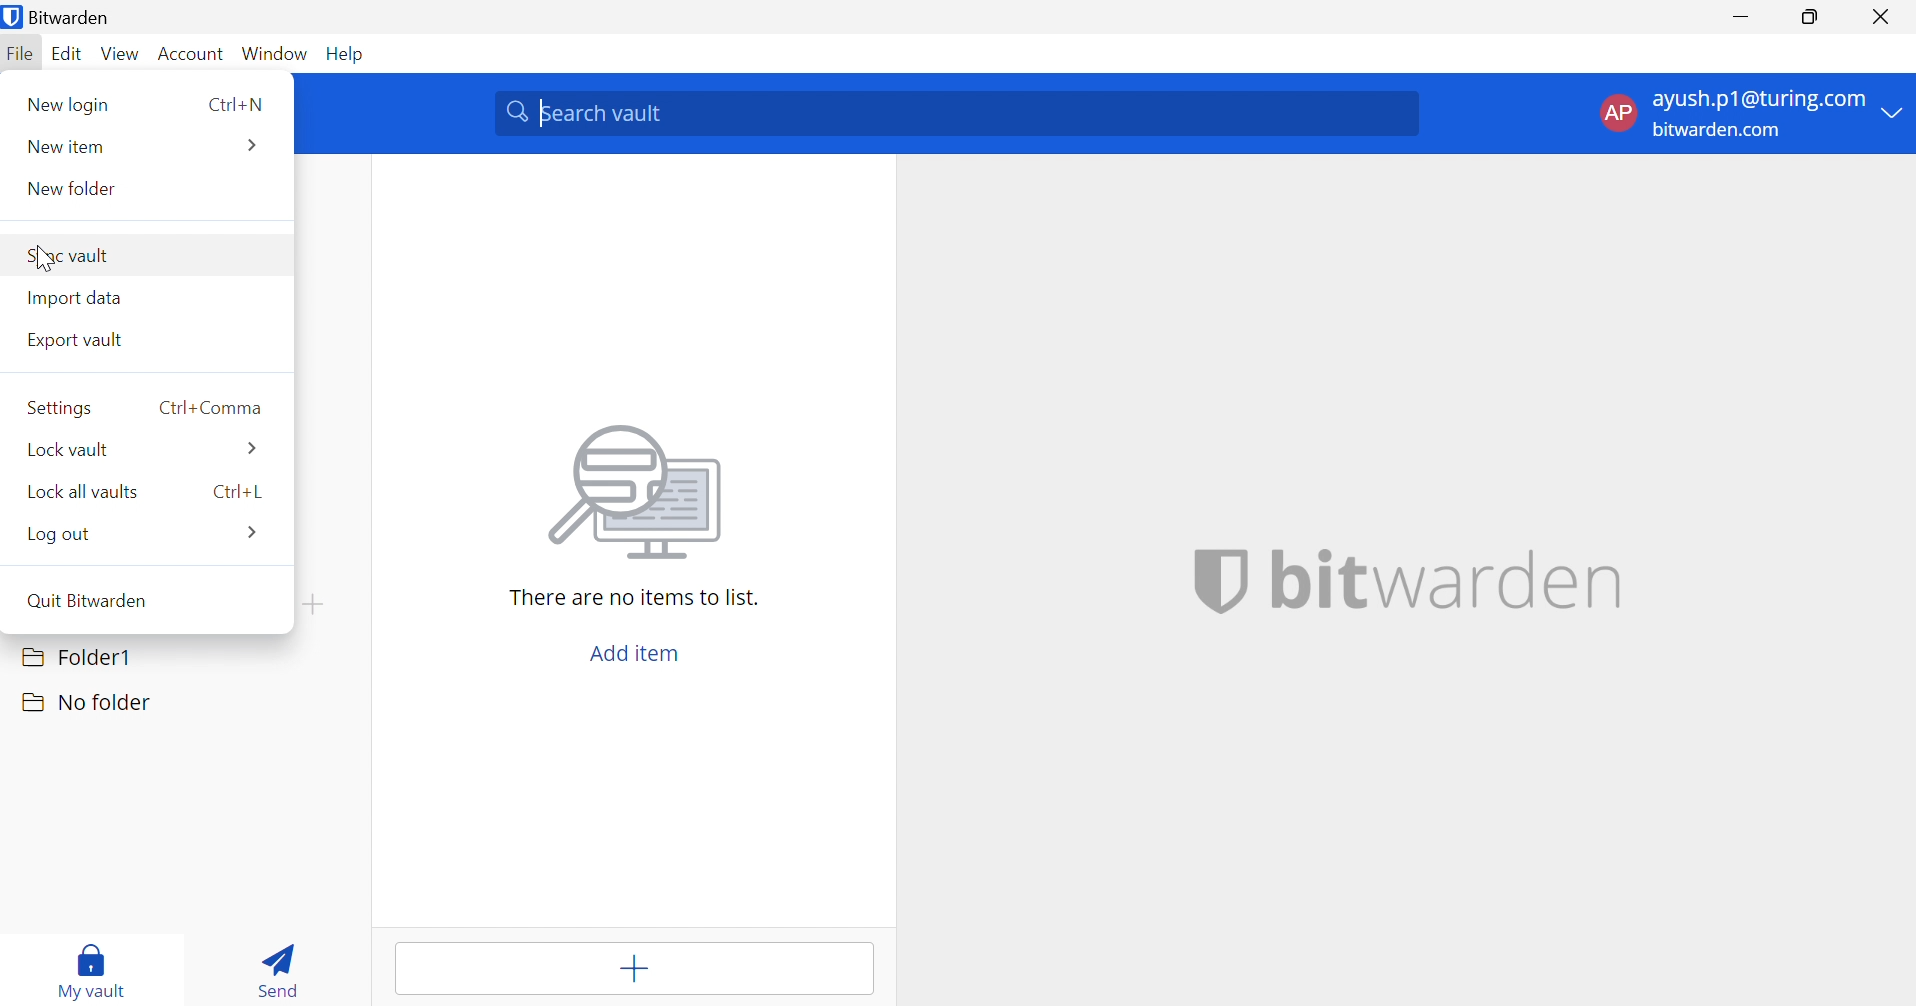  I want to click on Log Out, so click(64, 533).